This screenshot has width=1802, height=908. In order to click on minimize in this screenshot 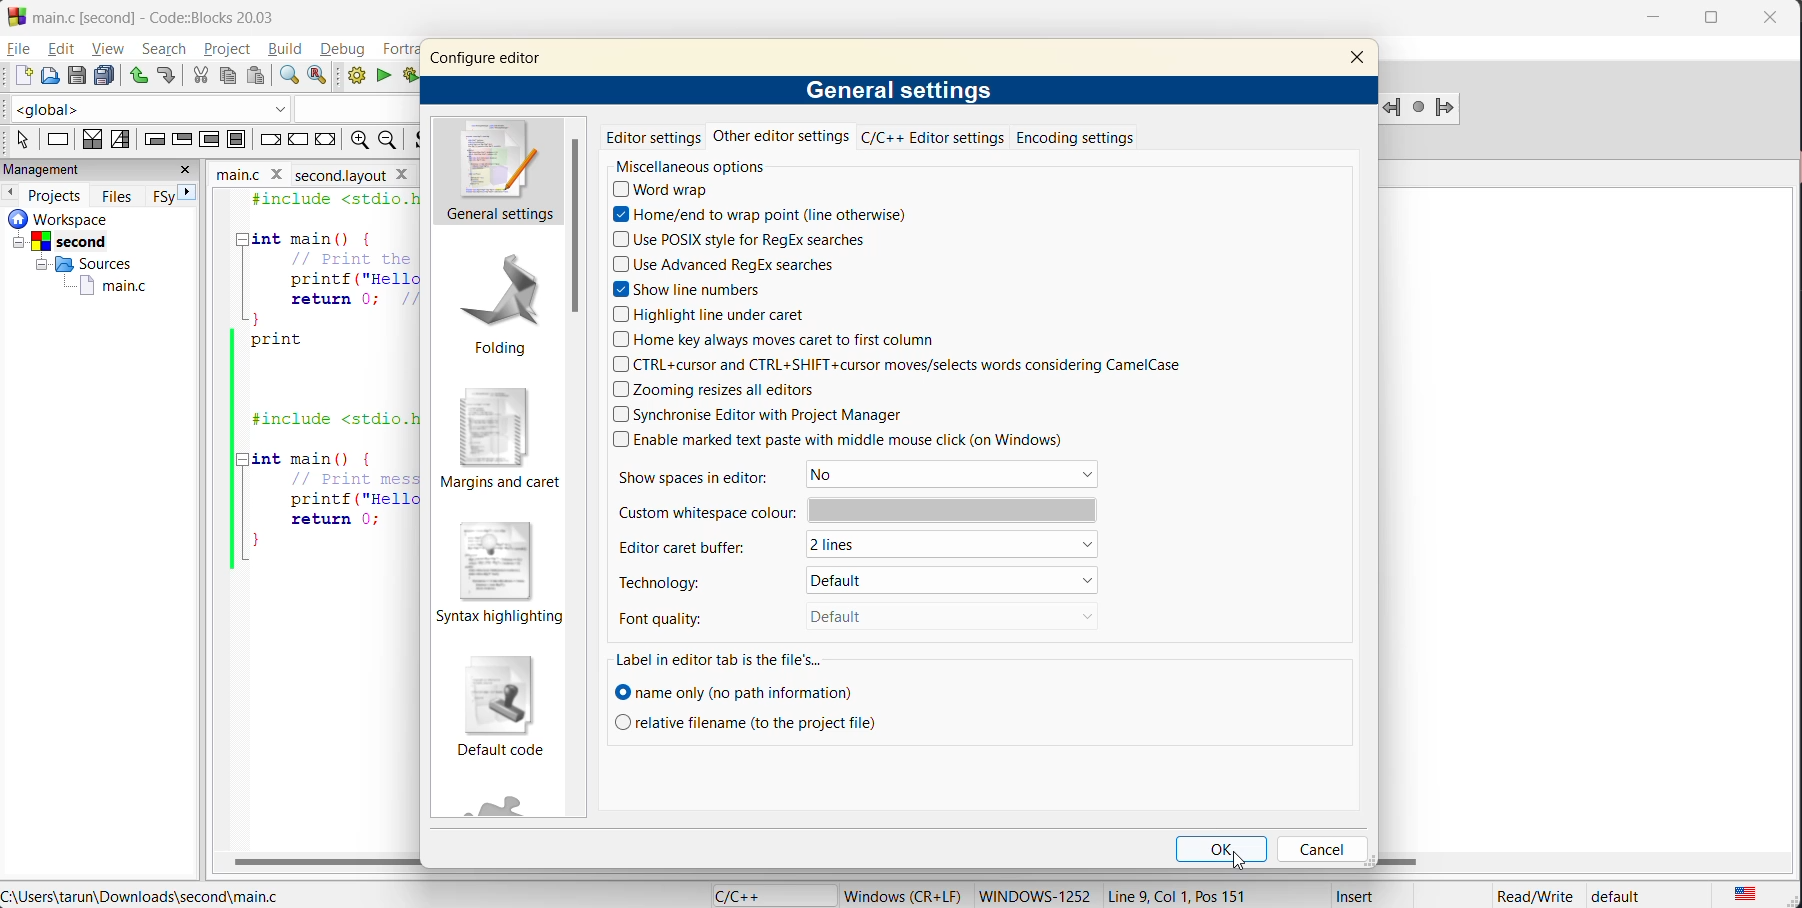, I will do `click(1661, 16)`.